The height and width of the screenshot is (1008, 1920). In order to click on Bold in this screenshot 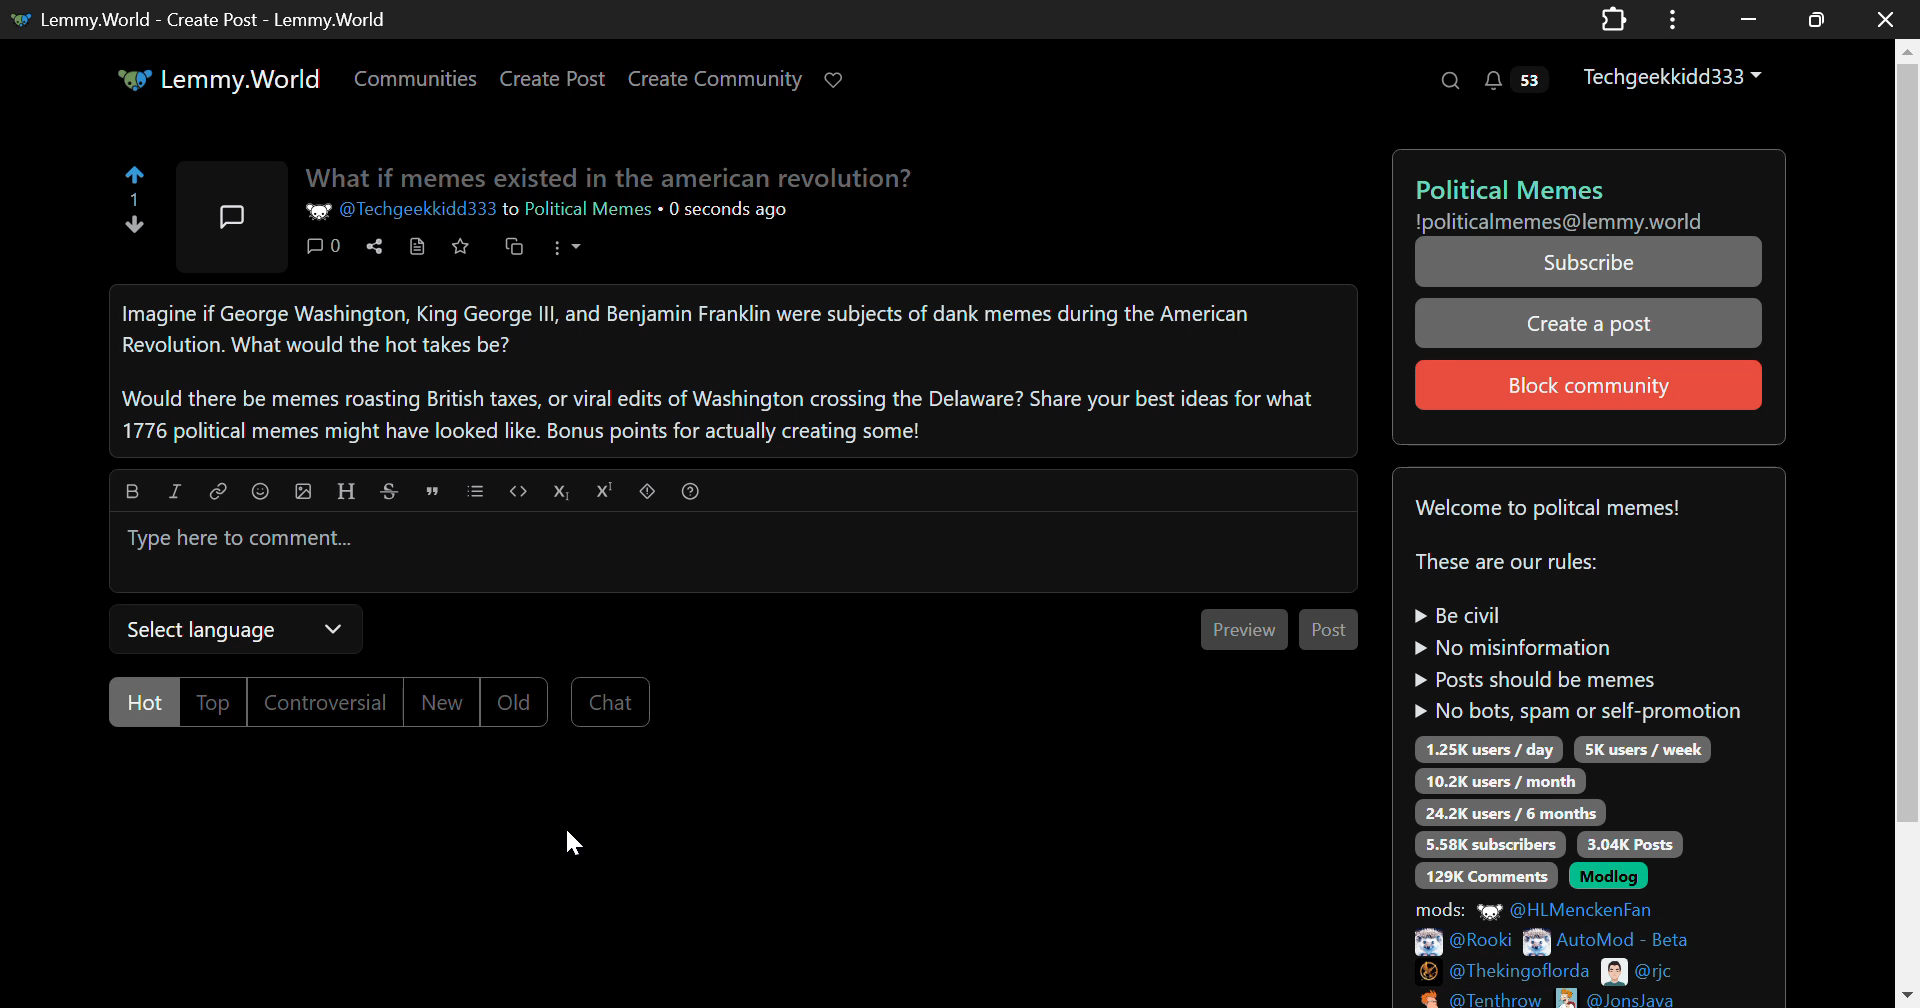, I will do `click(133, 490)`.